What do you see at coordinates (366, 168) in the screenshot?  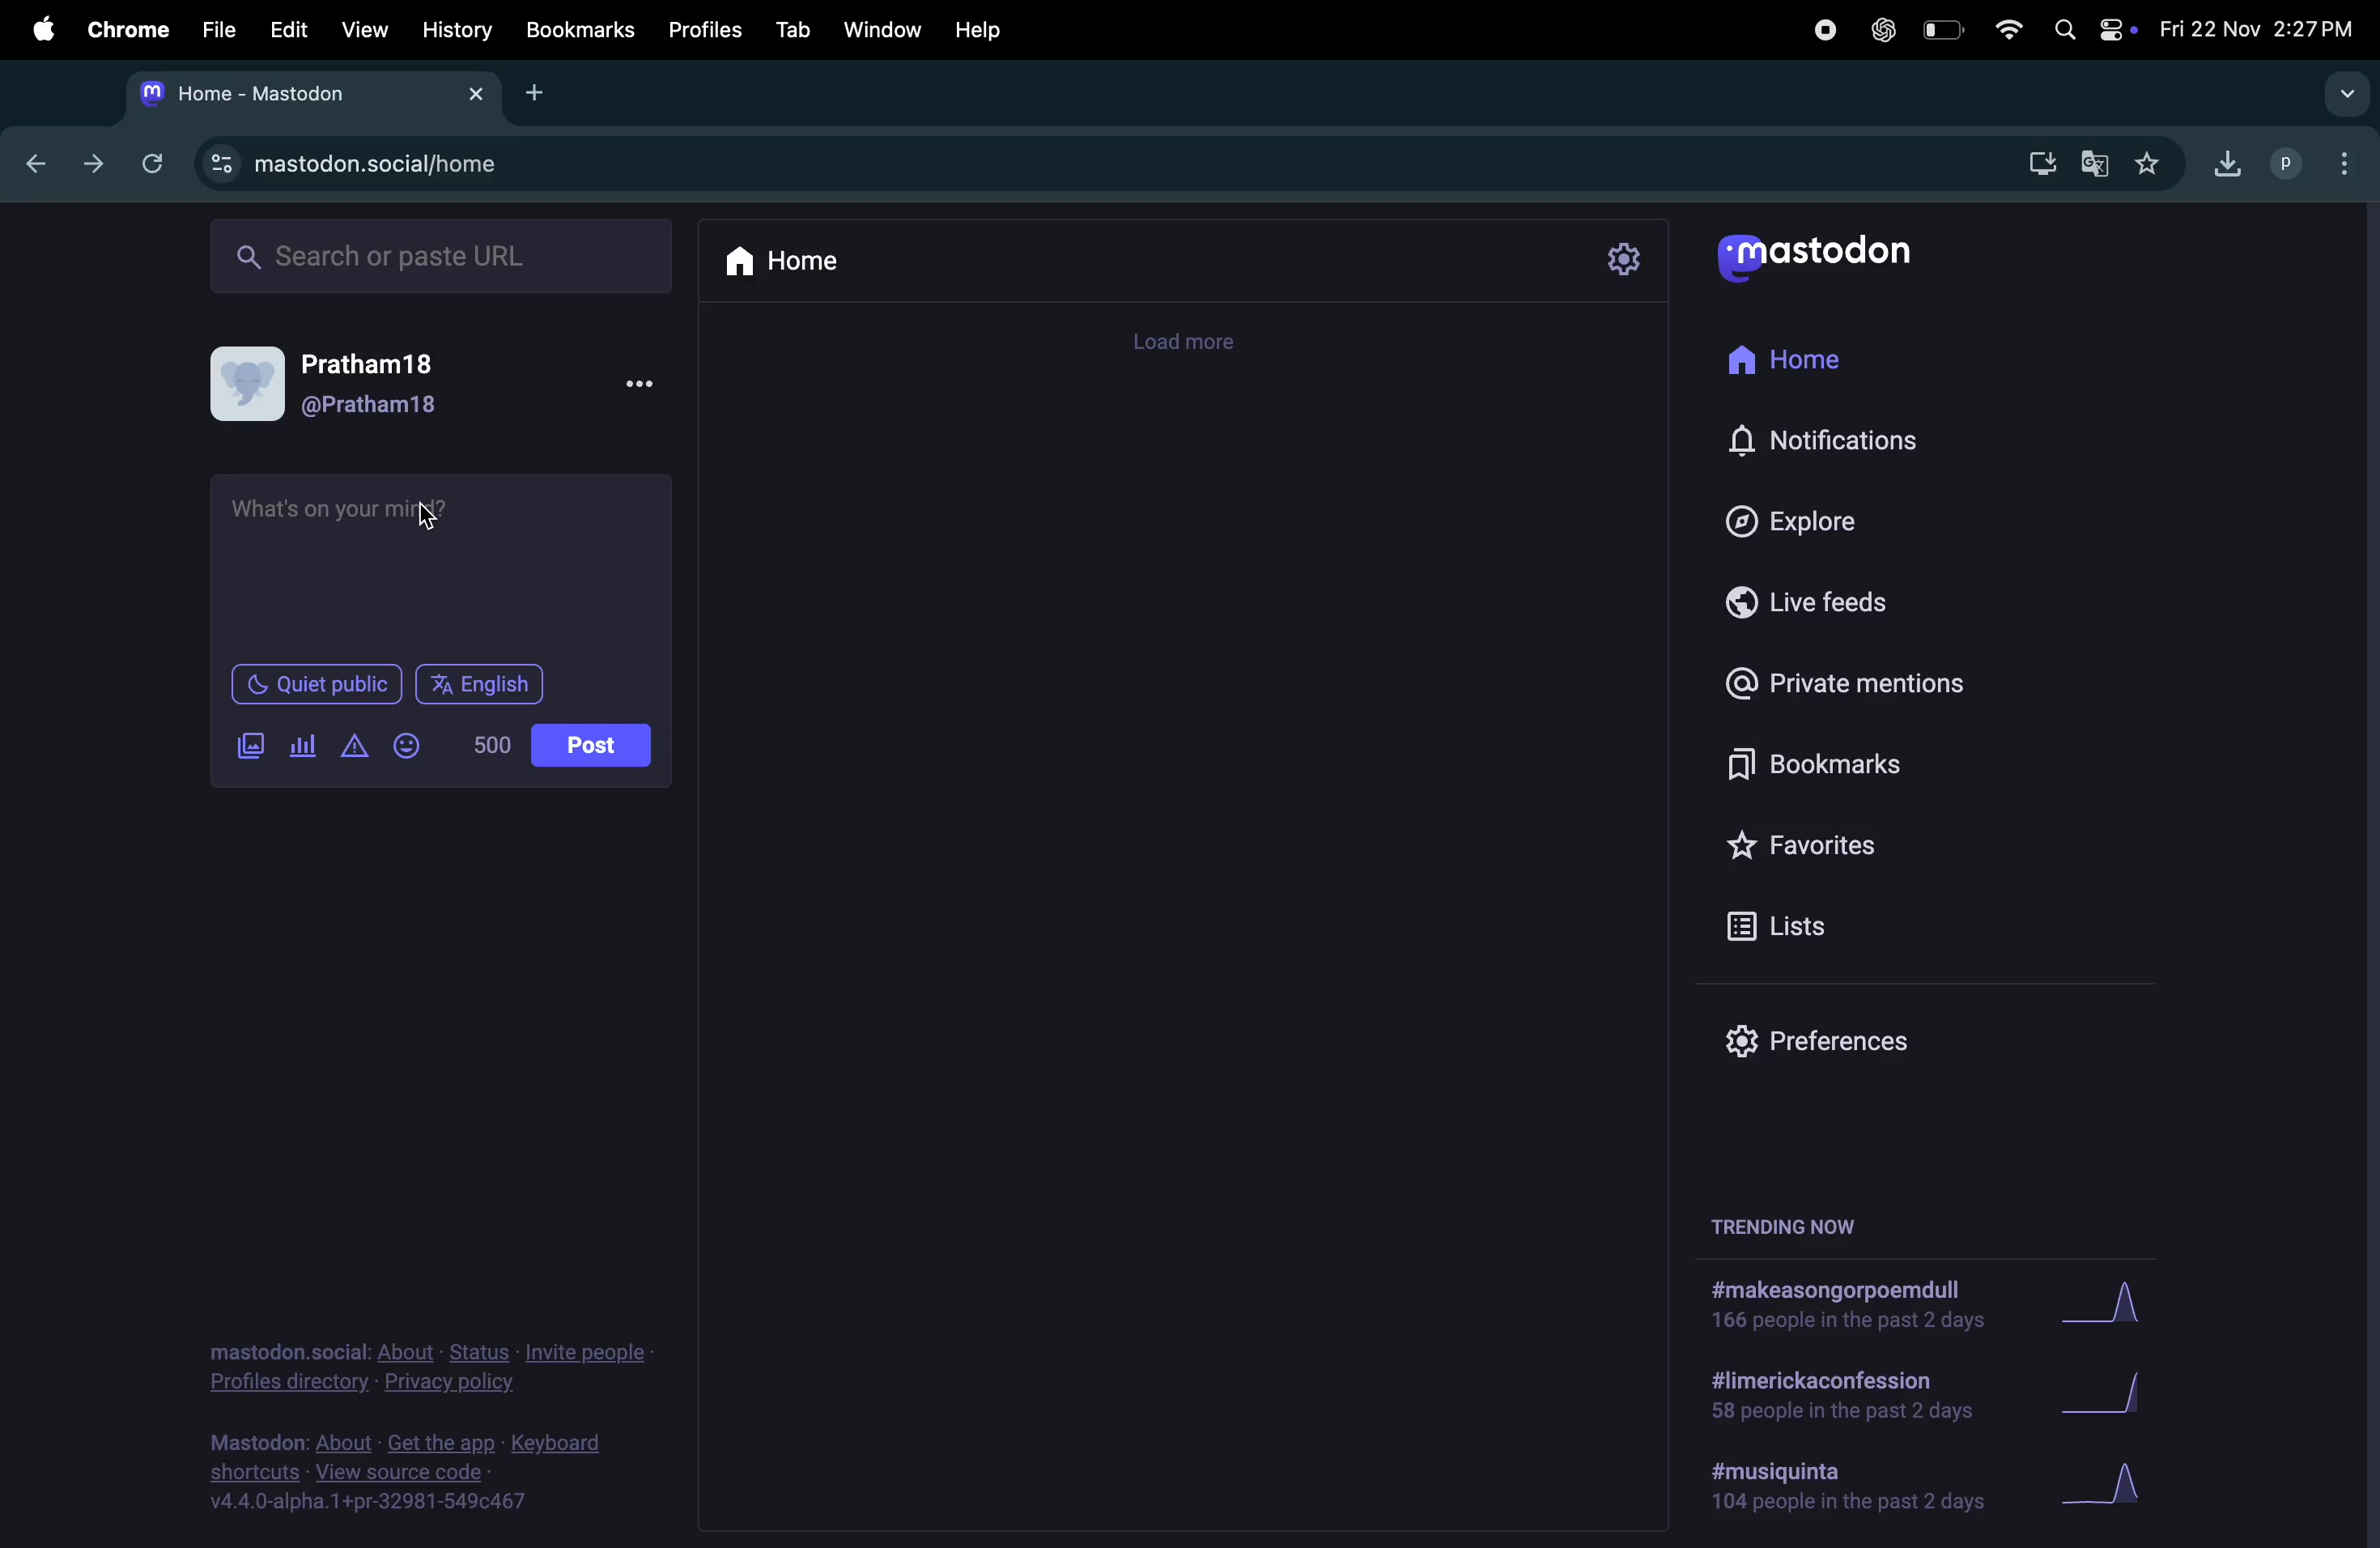 I see `url site` at bounding box center [366, 168].